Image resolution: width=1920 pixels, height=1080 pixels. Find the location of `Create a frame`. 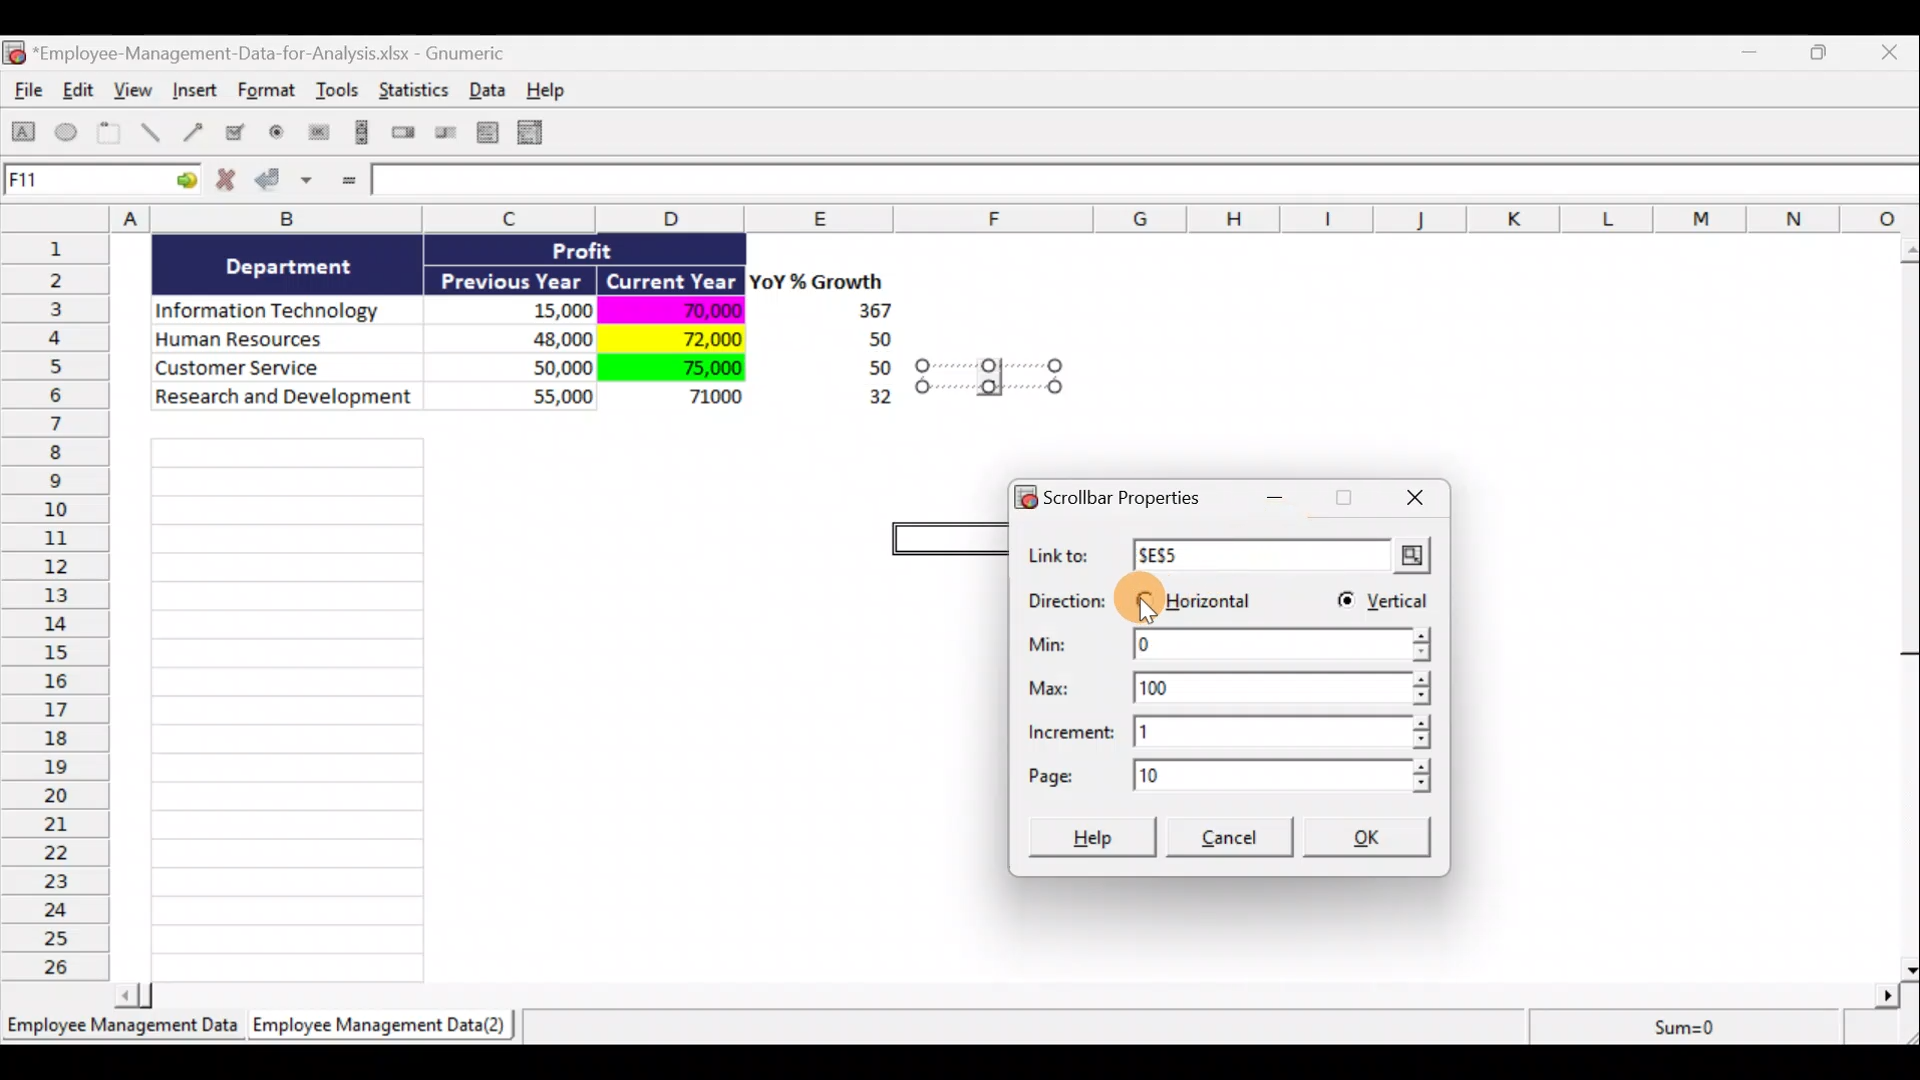

Create a frame is located at coordinates (109, 134).